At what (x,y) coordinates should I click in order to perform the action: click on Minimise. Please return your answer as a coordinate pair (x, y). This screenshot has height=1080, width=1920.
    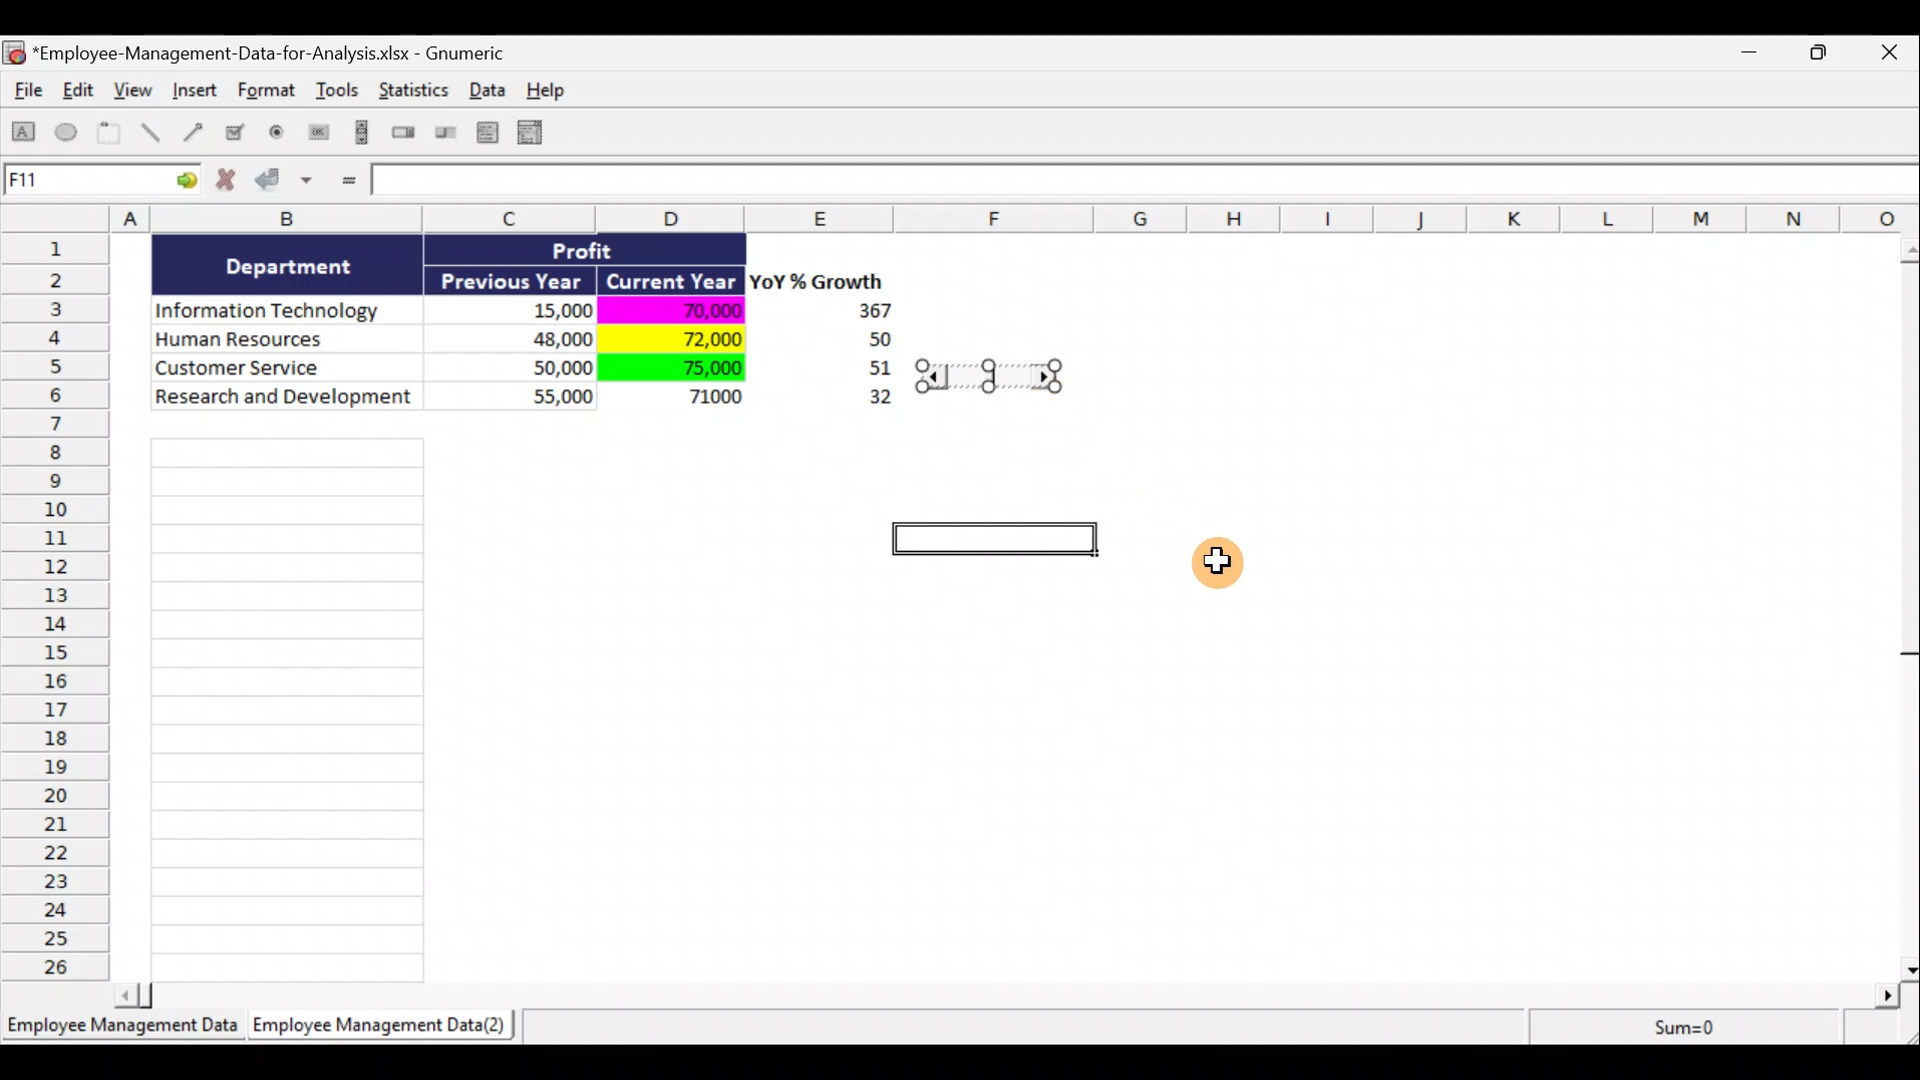
    Looking at the image, I should click on (1754, 56).